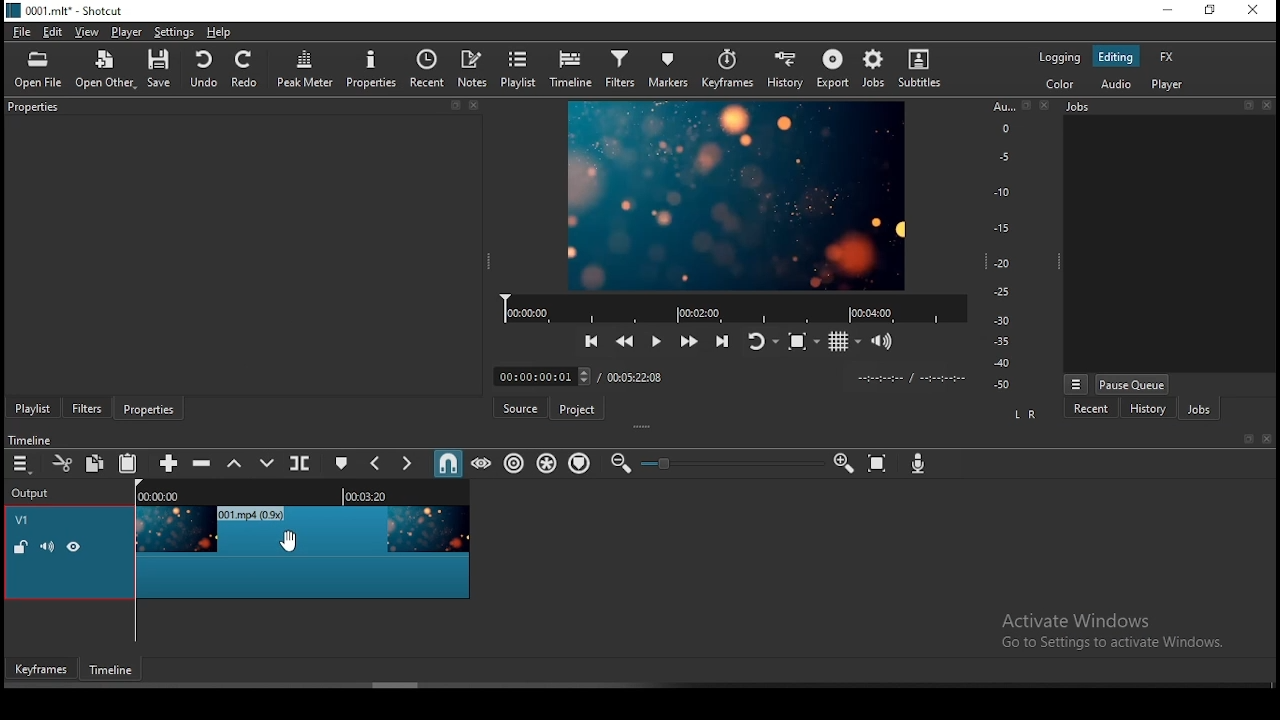 The width and height of the screenshot is (1280, 720). Describe the element at coordinates (1167, 84) in the screenshot. I see `player` at that location.